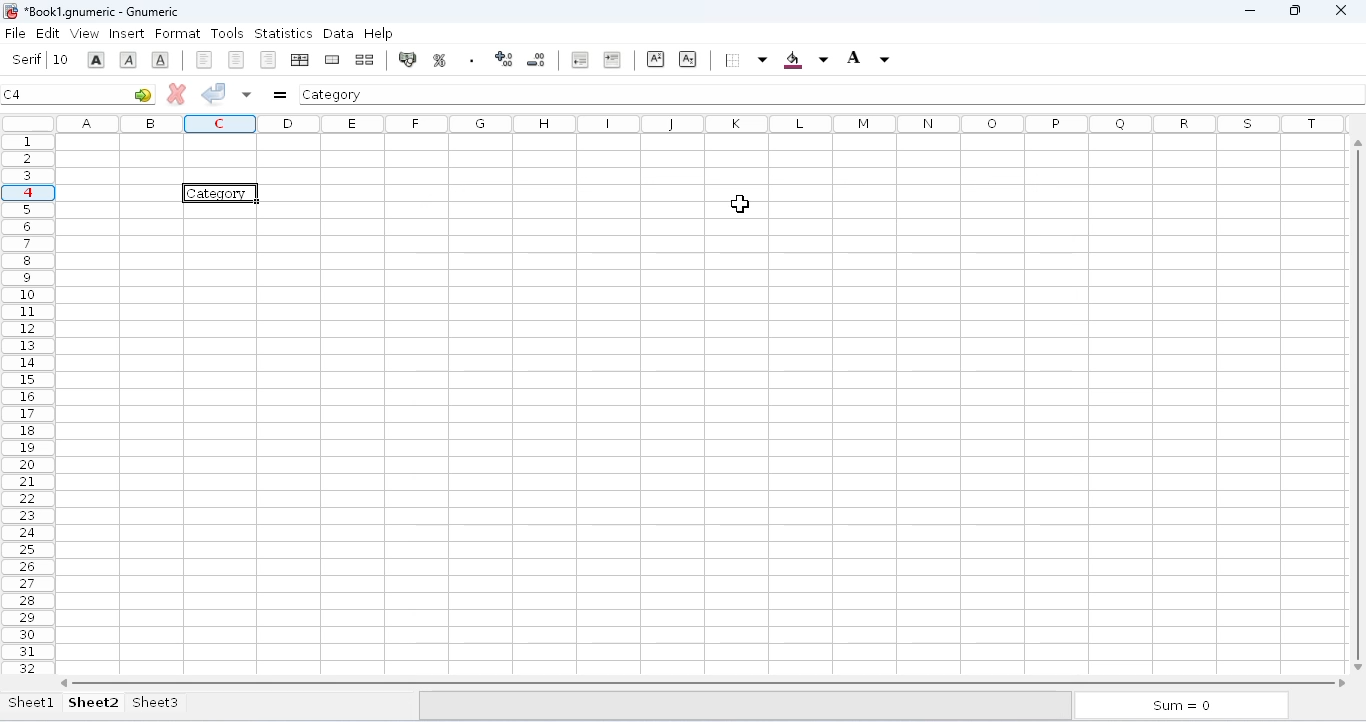 The height and width of the screenshot is (722, 1366). Describe the element at coordinates (46, 32) in the screenshot. I see `edit` at that location.